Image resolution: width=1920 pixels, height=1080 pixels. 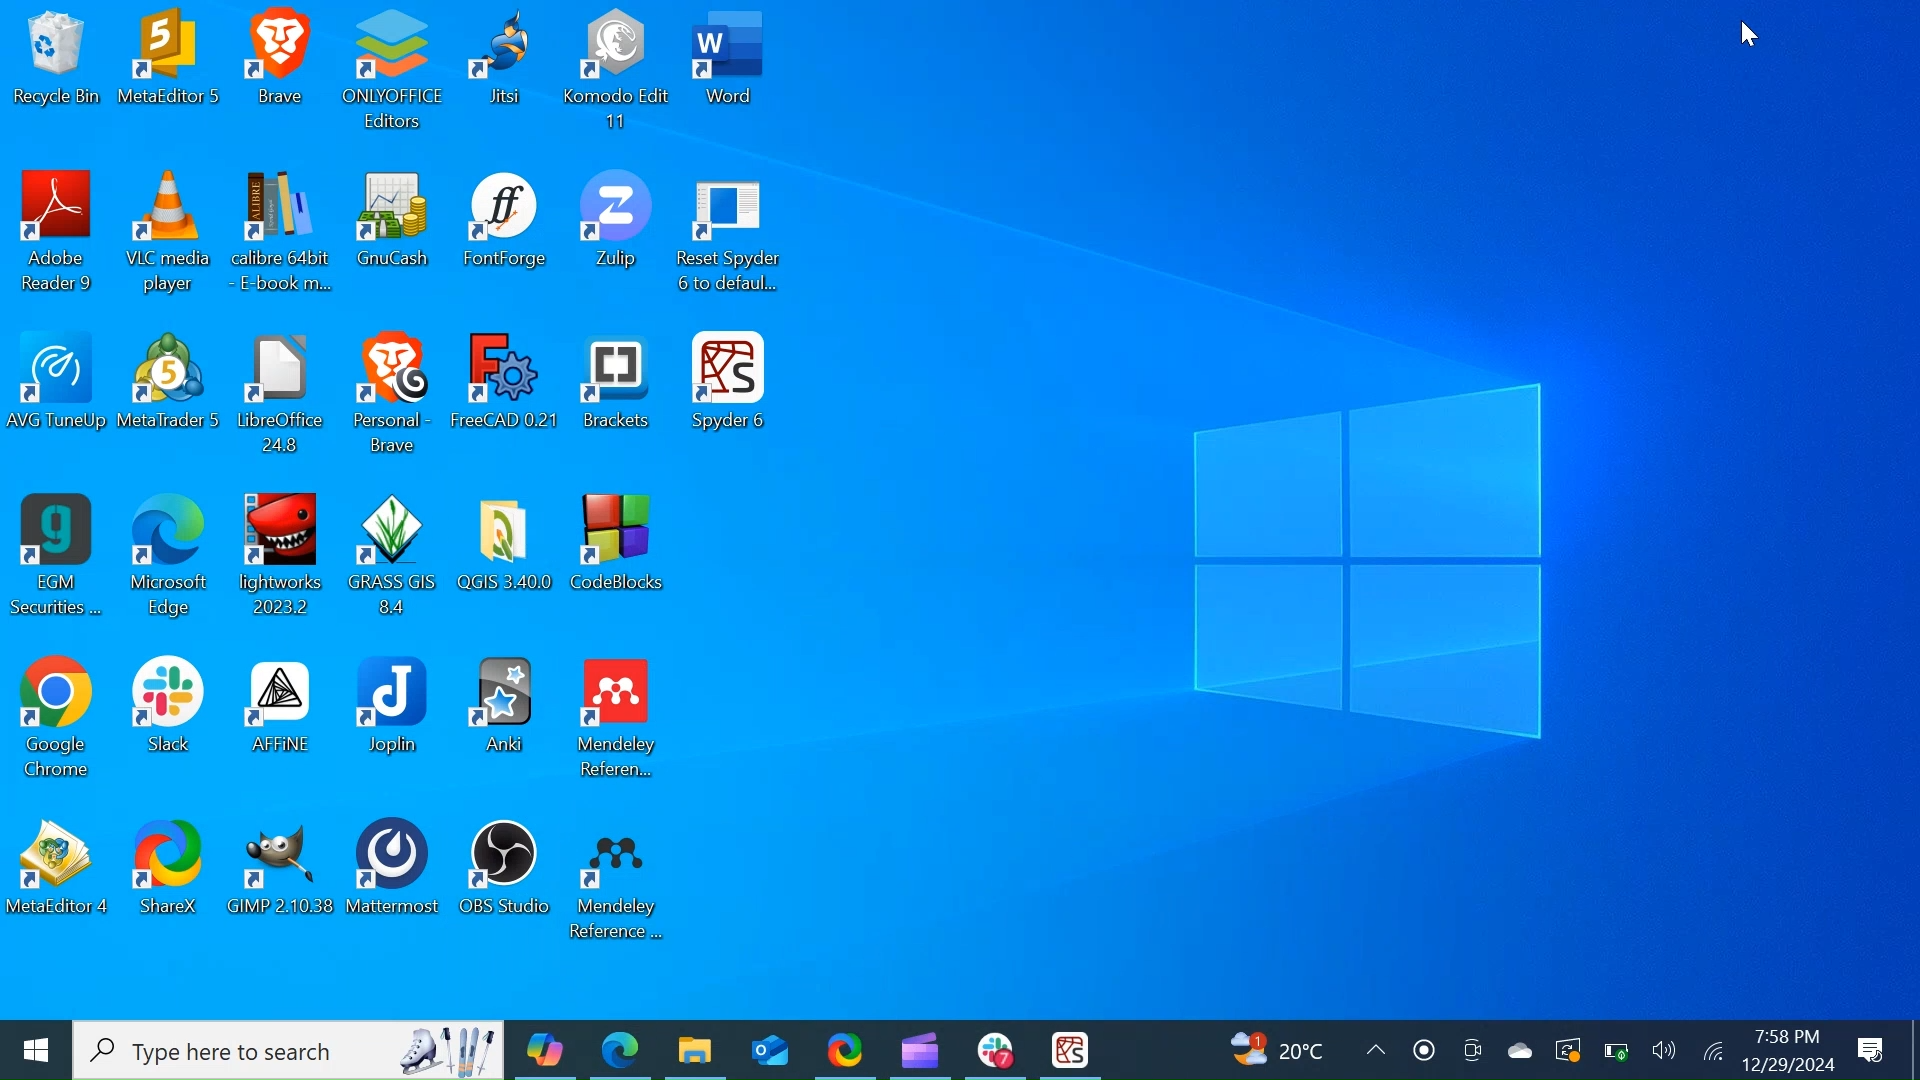 I want to click on Restart Update, so click(x=1565, y=1050).